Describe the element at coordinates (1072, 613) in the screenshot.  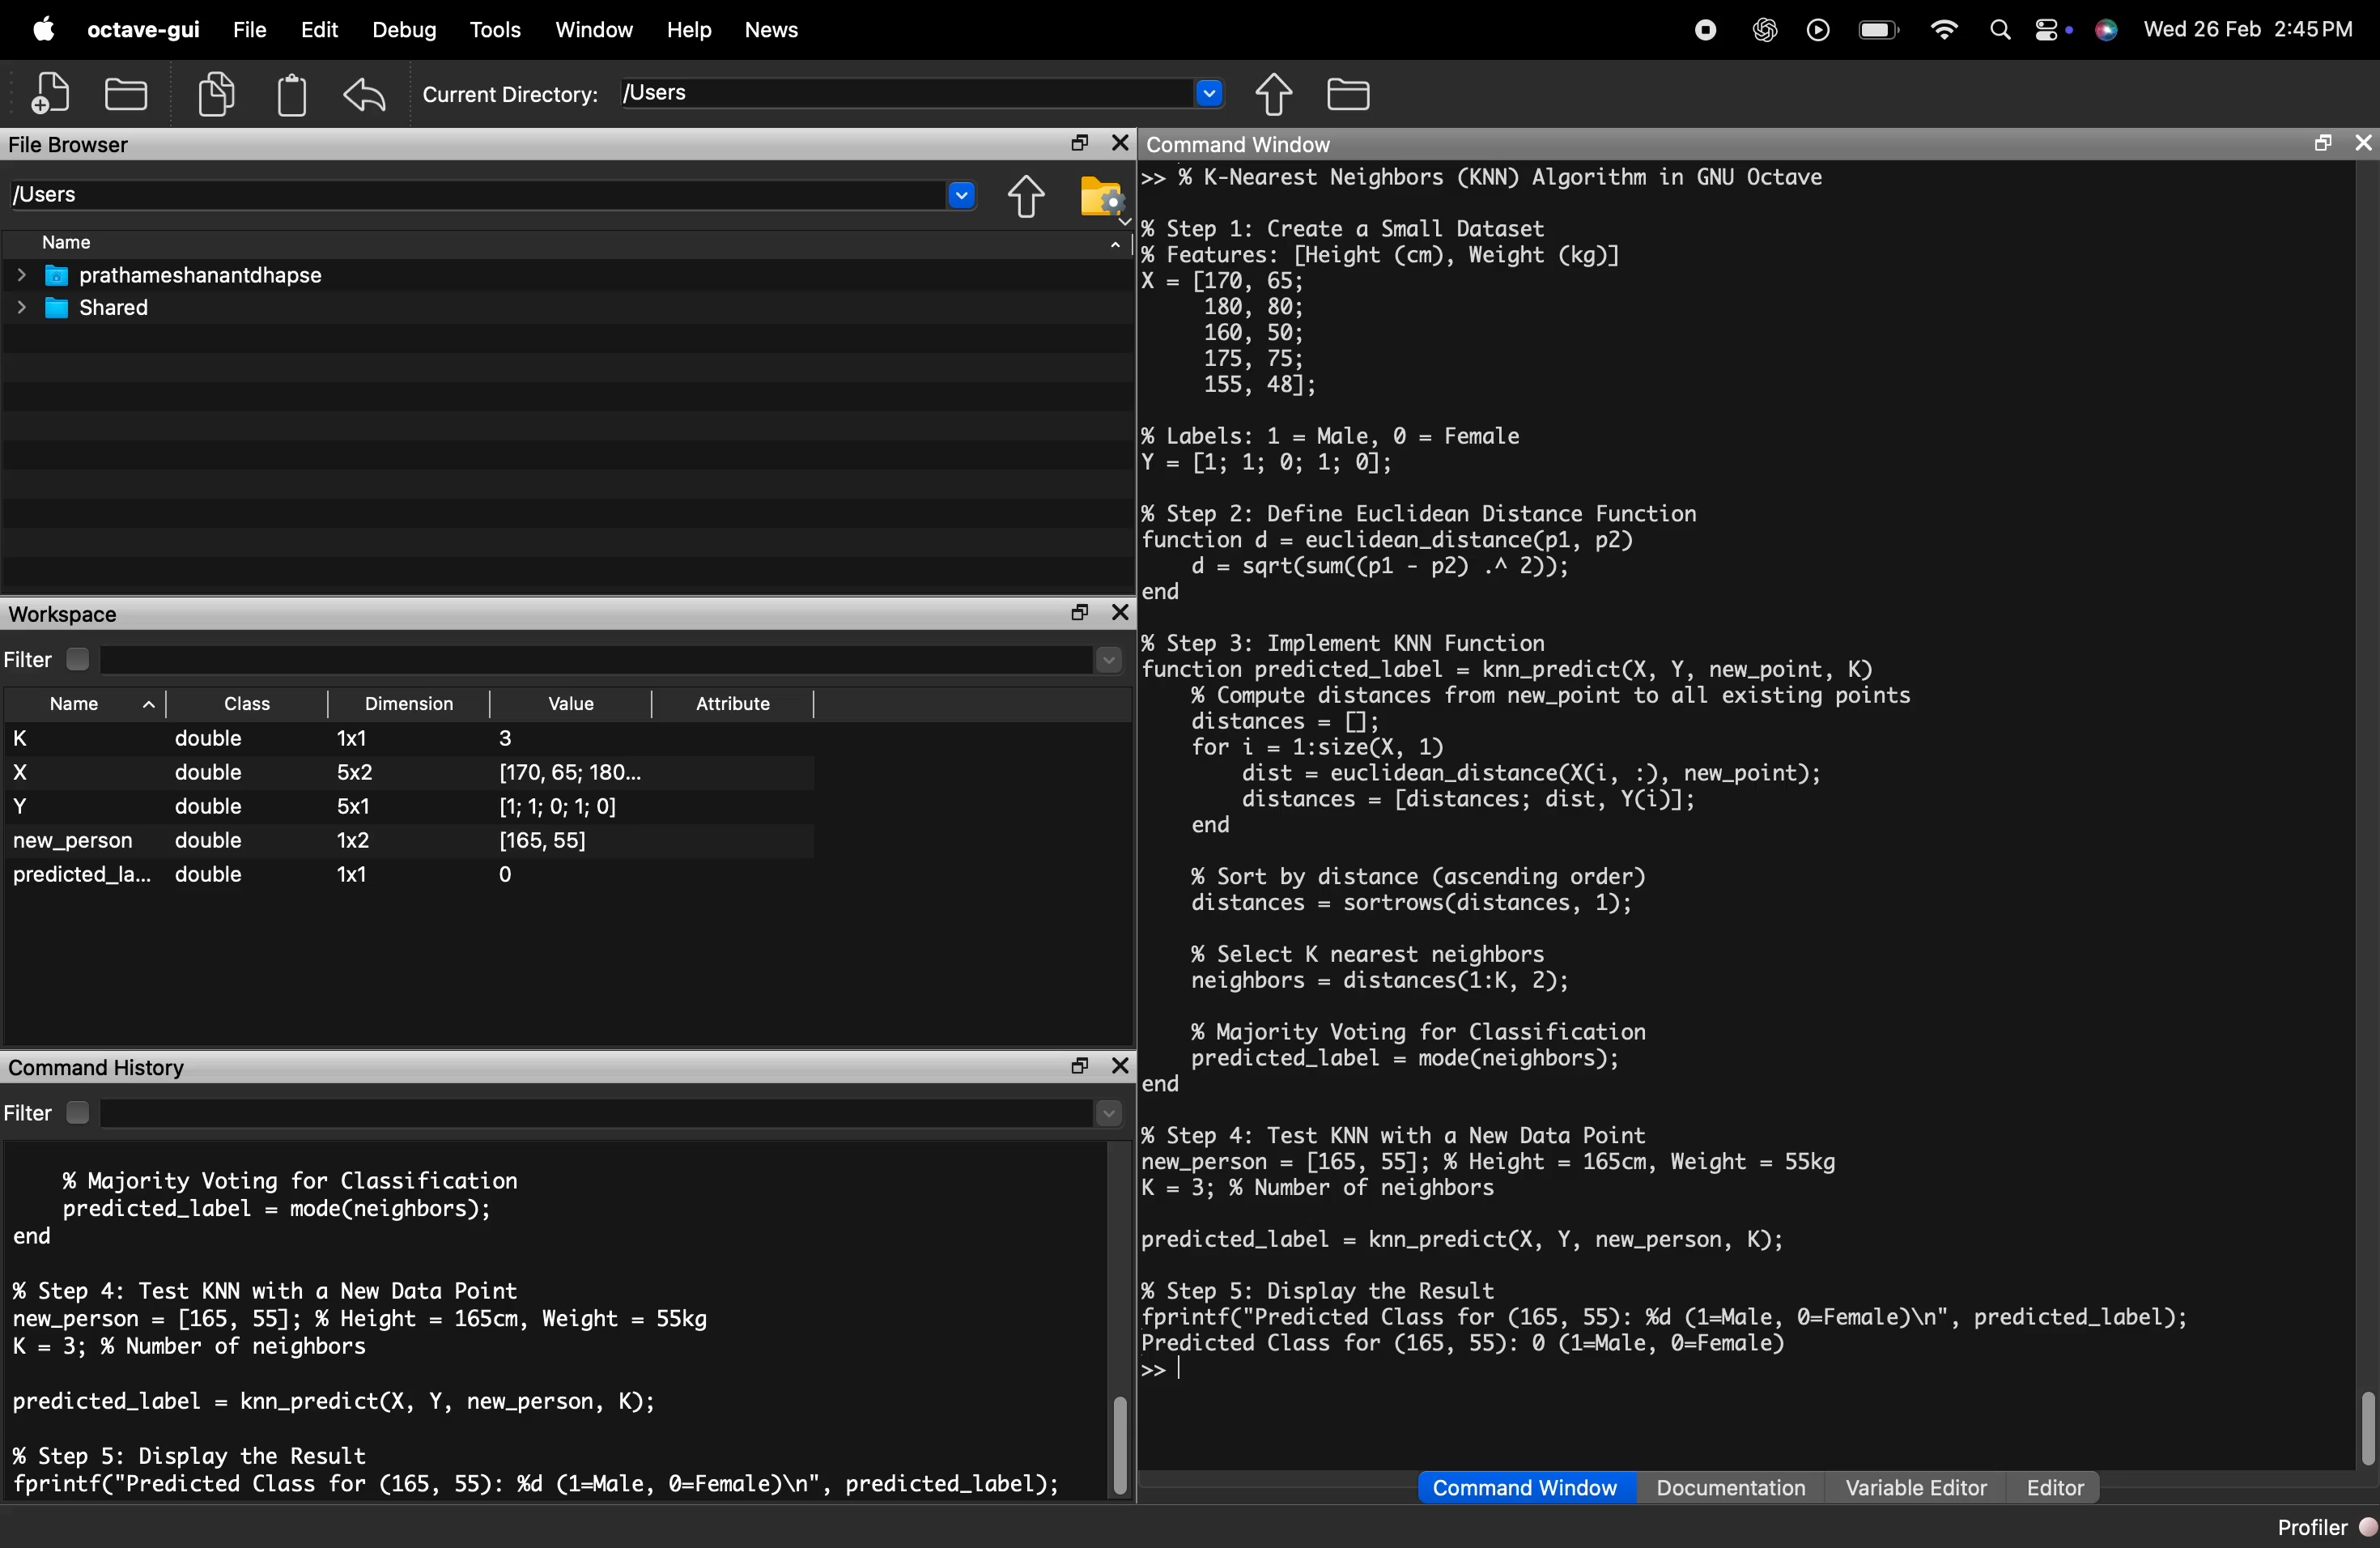
I see `maximise` at that location.